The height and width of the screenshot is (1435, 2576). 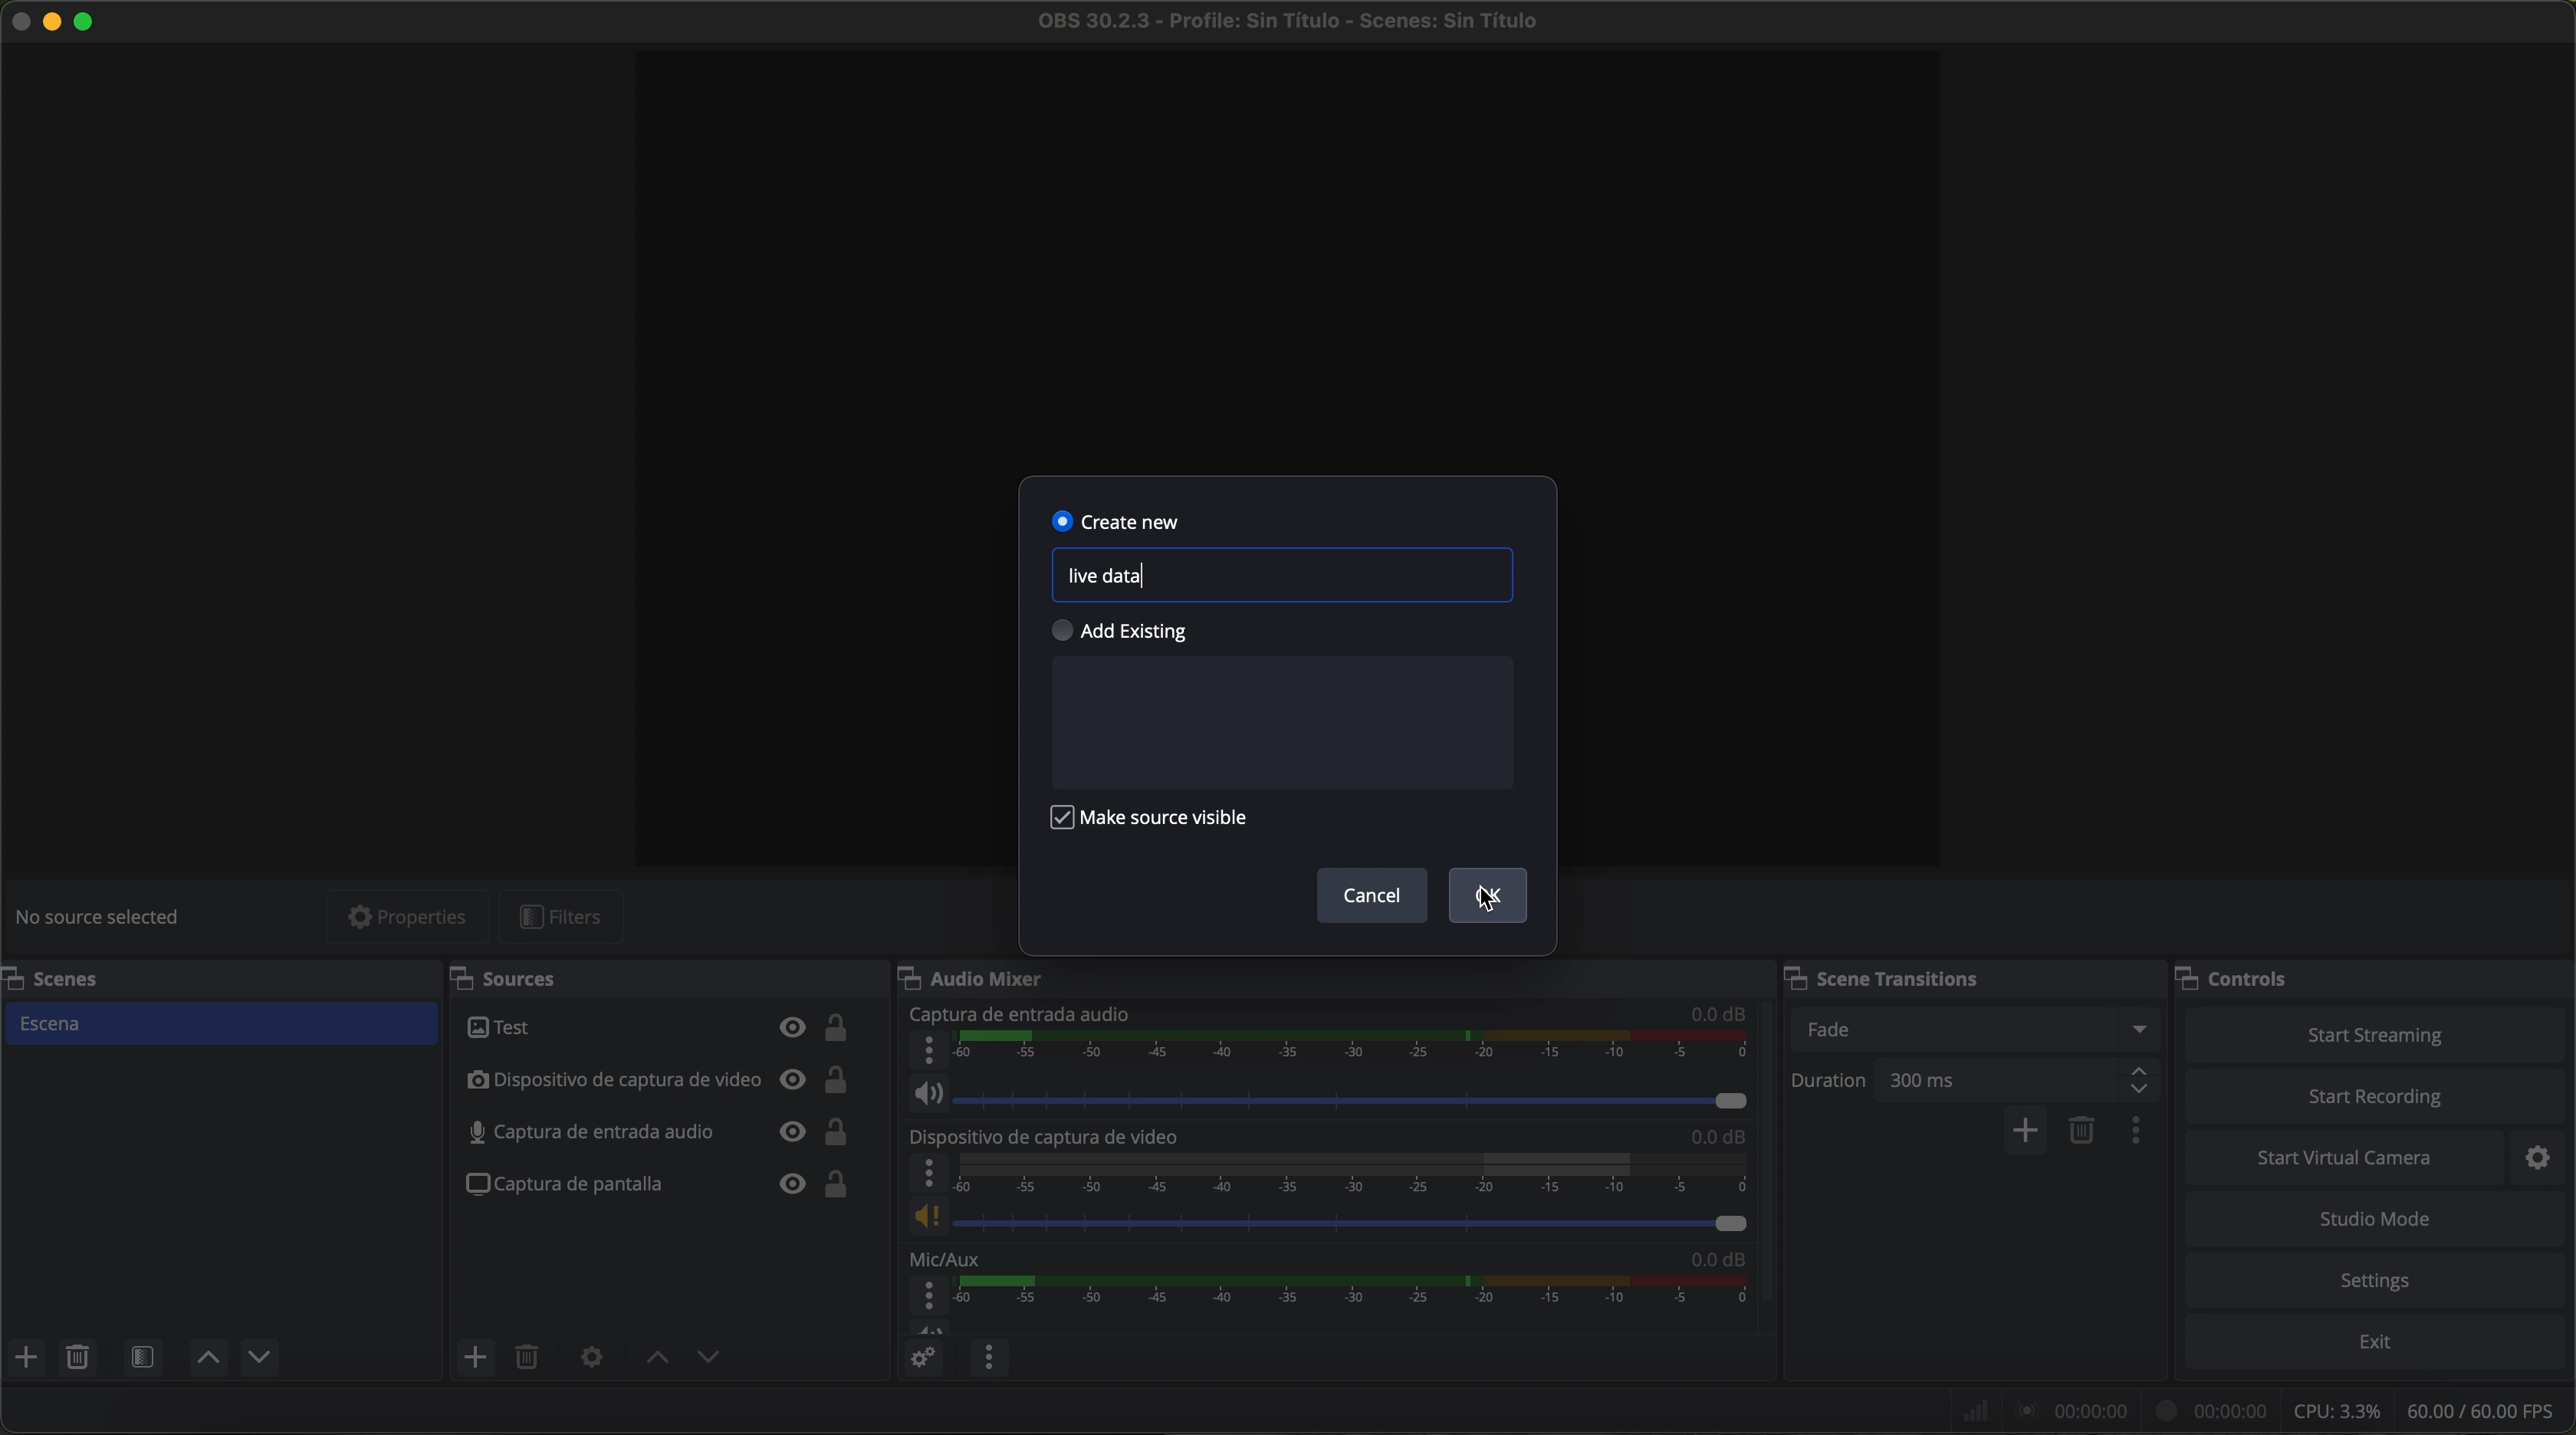 What do you see at coordinates (77, 1357) in the screenshot?
I see `remove selected scenes` at bounding box center [77, 1357].